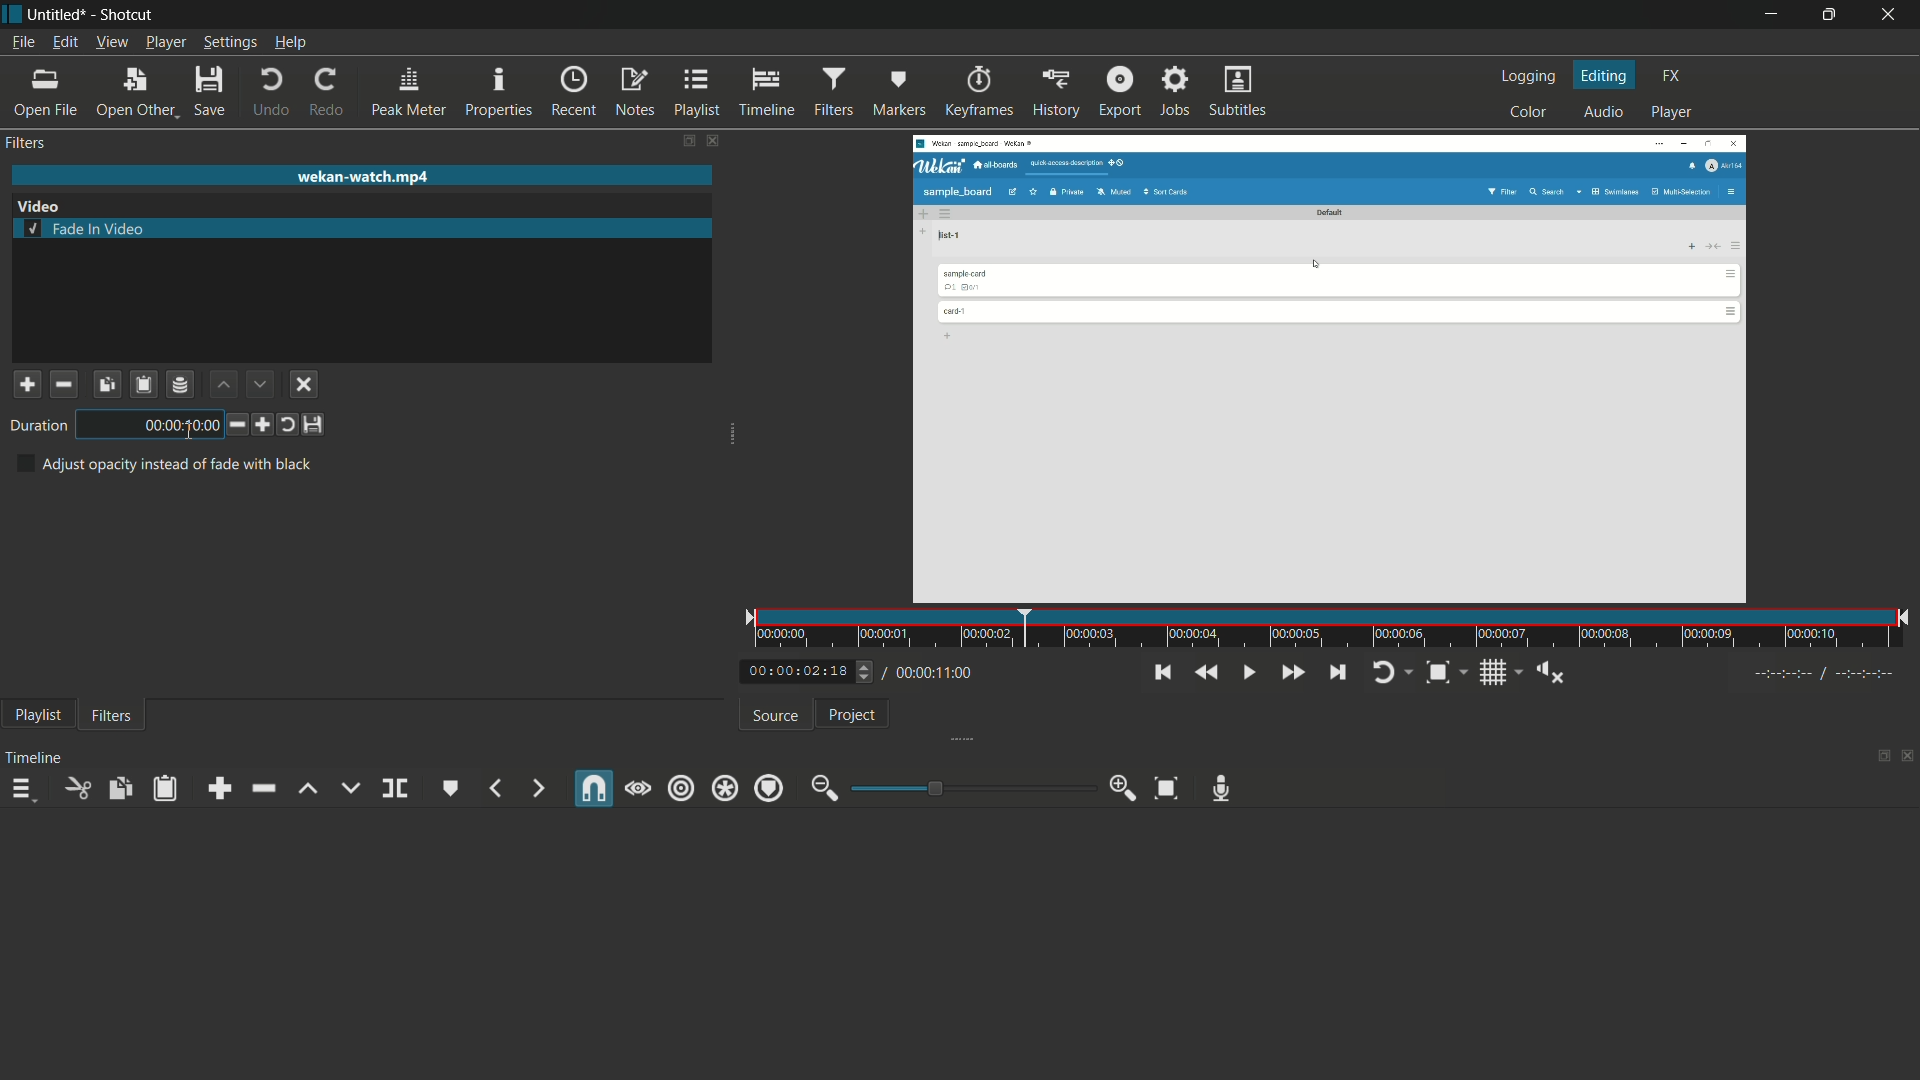 Image resolution: width=1920 pixels, height=1080 pixels. Describe the element at coordinates (1247, 673) in the screenshot. I see `toggle play or pause` at that location.